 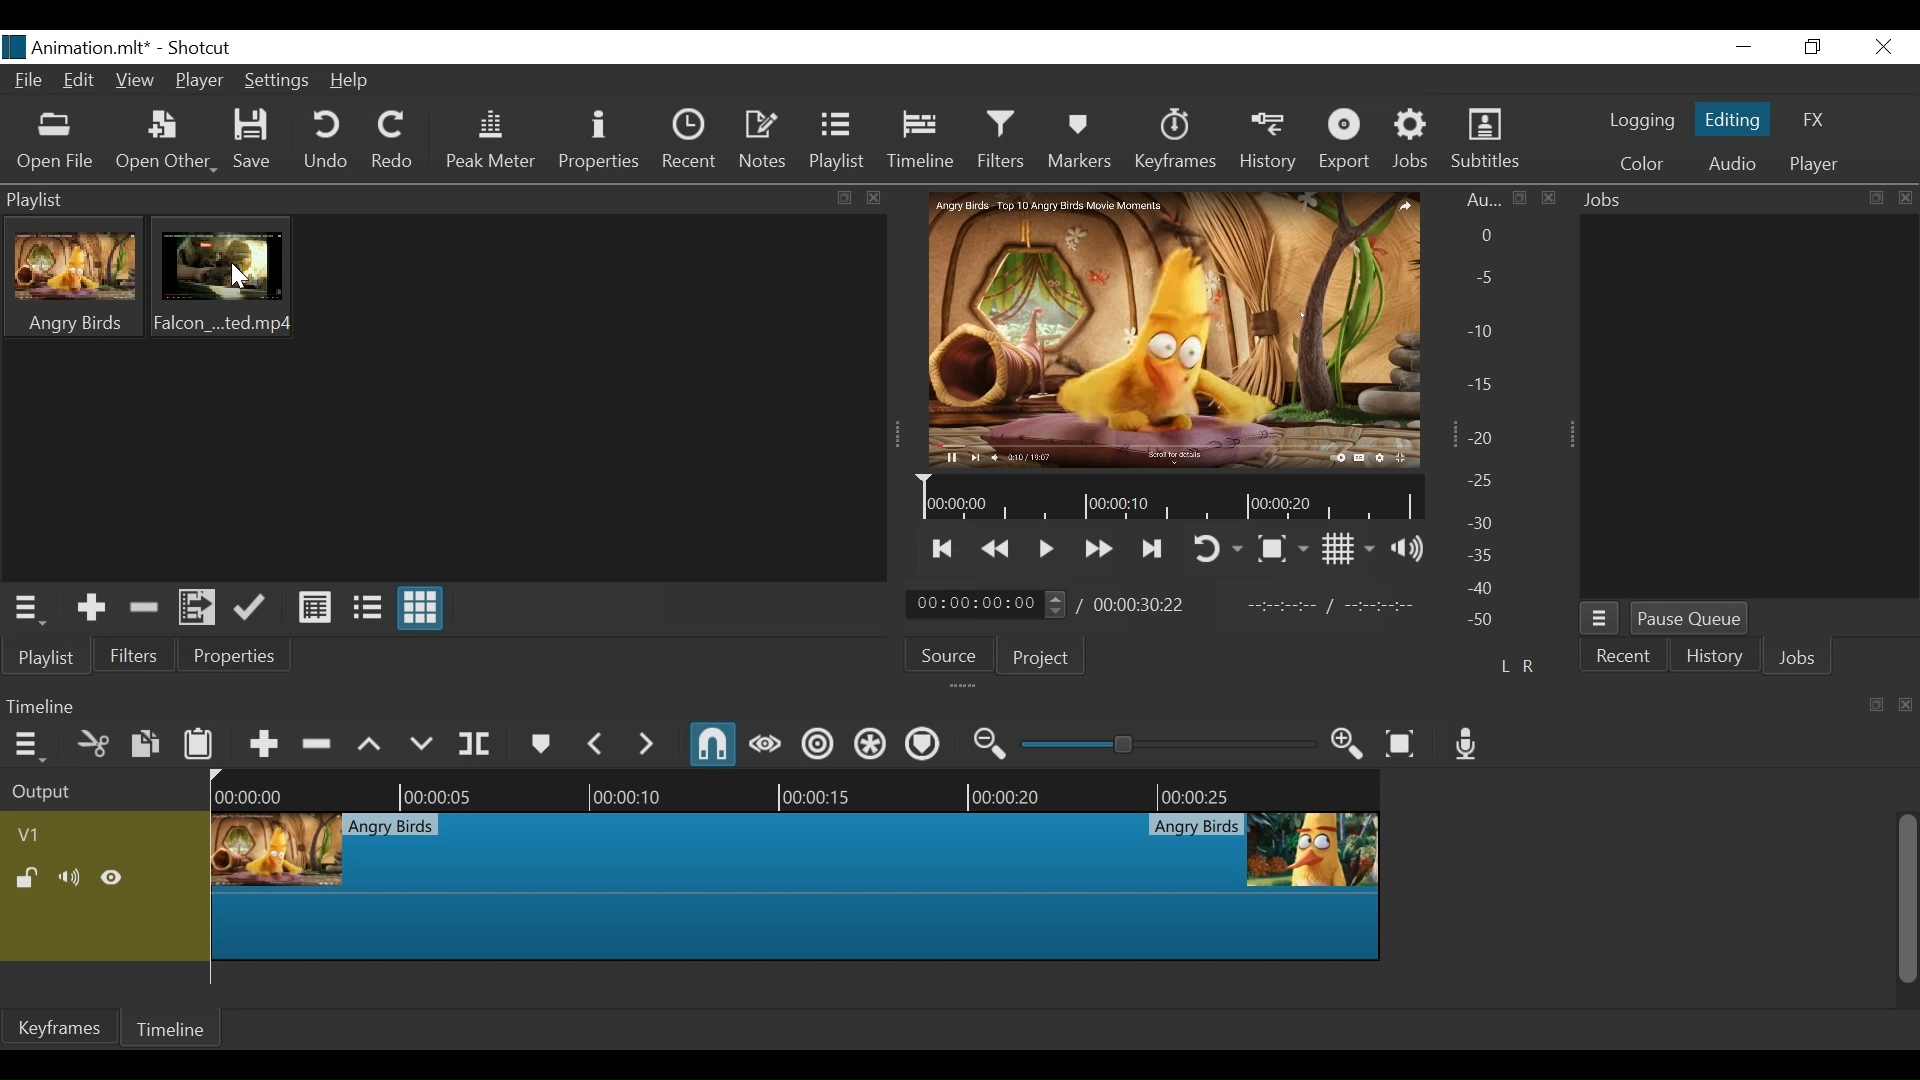 What do you see at coordinates (1646, 164) in the screenshot?
I see `Color` at bounding box center [1646, 164].